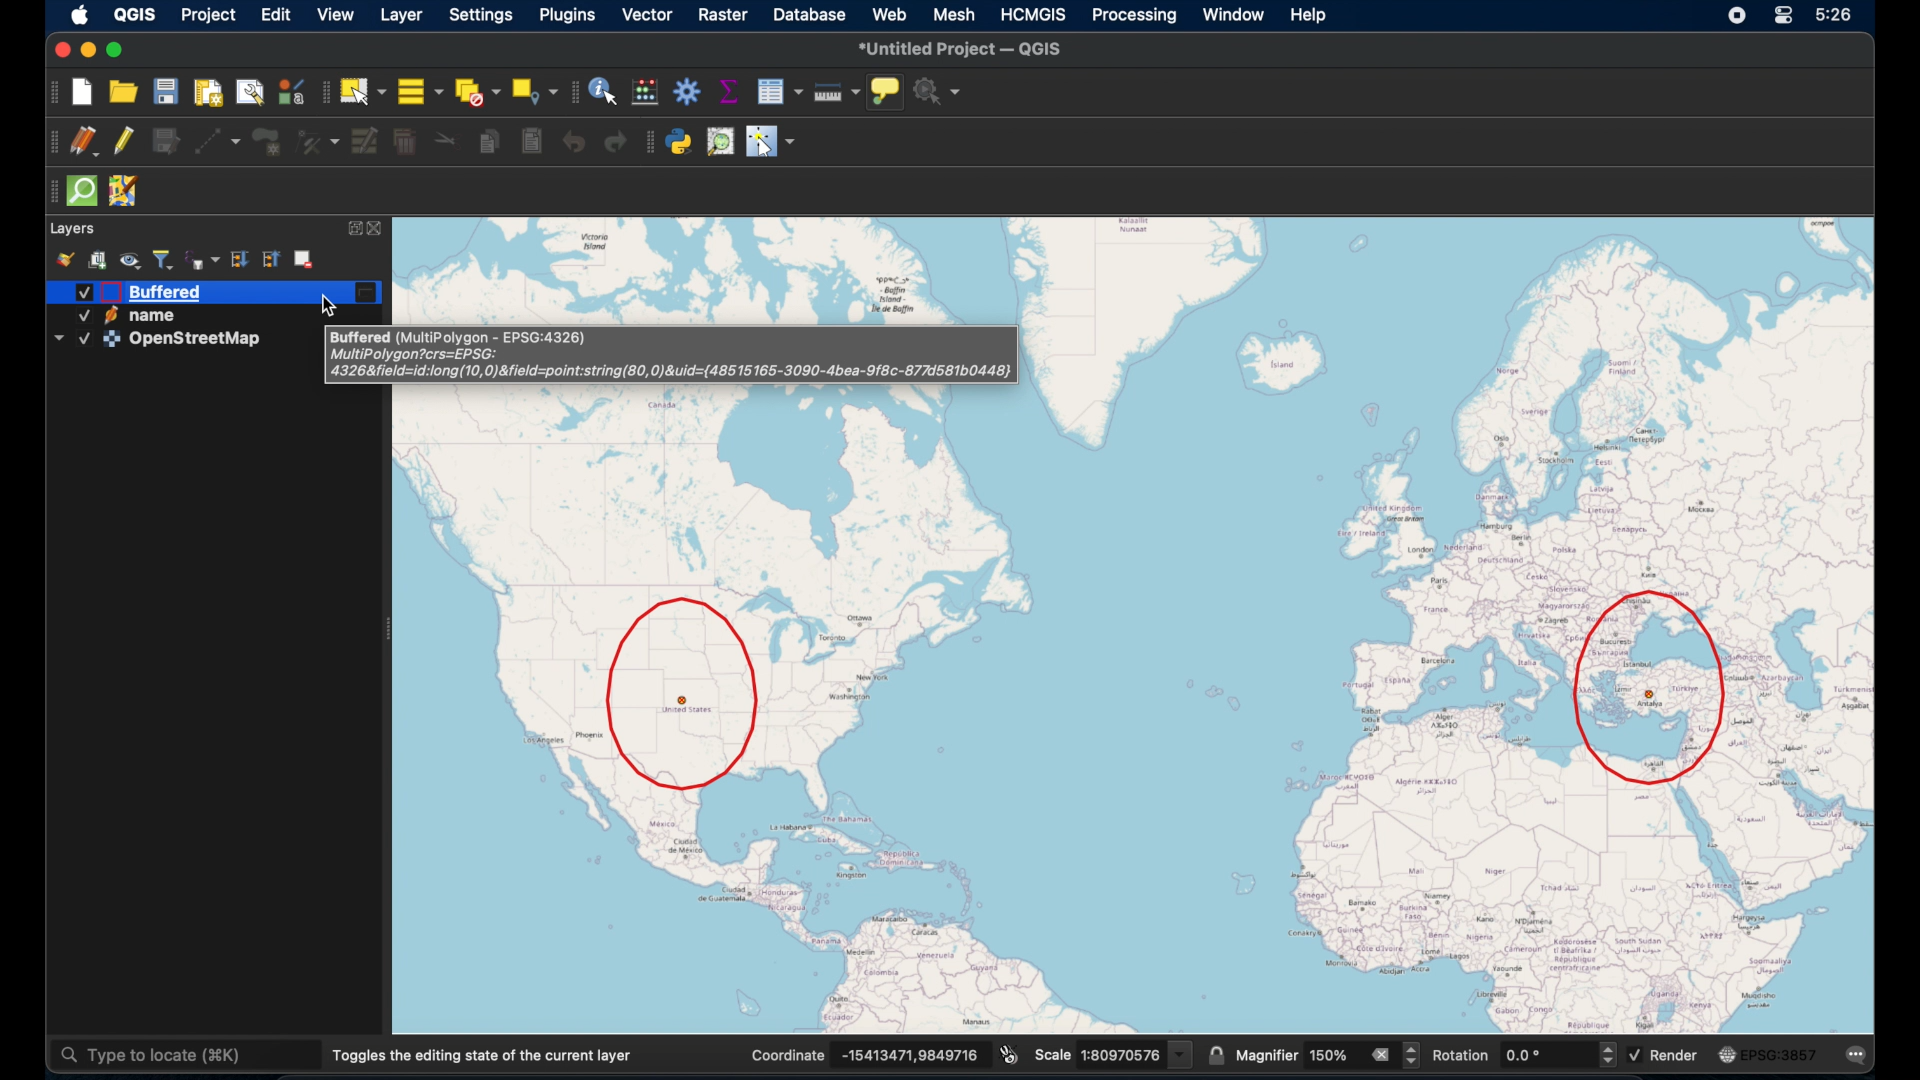  I want to click on cut features, so click(446, 141).